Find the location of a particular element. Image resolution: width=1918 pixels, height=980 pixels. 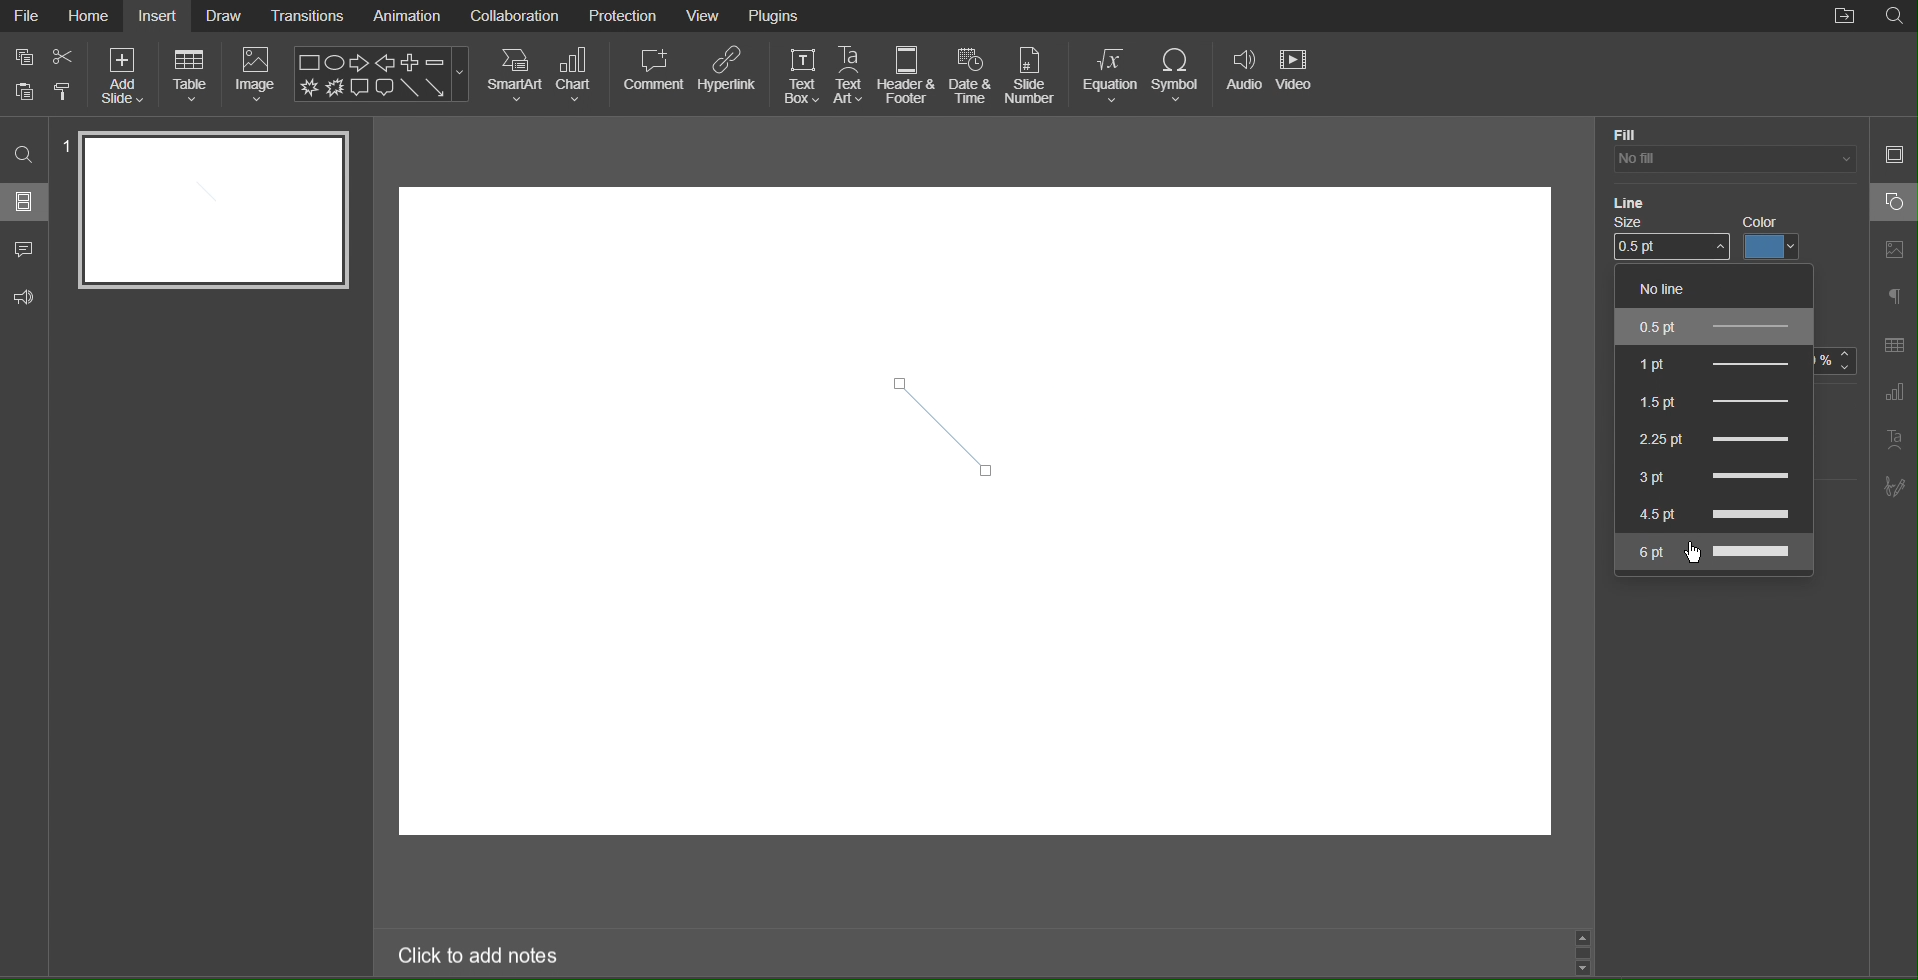

Feedback and Support is located at coordinates (24, 298).